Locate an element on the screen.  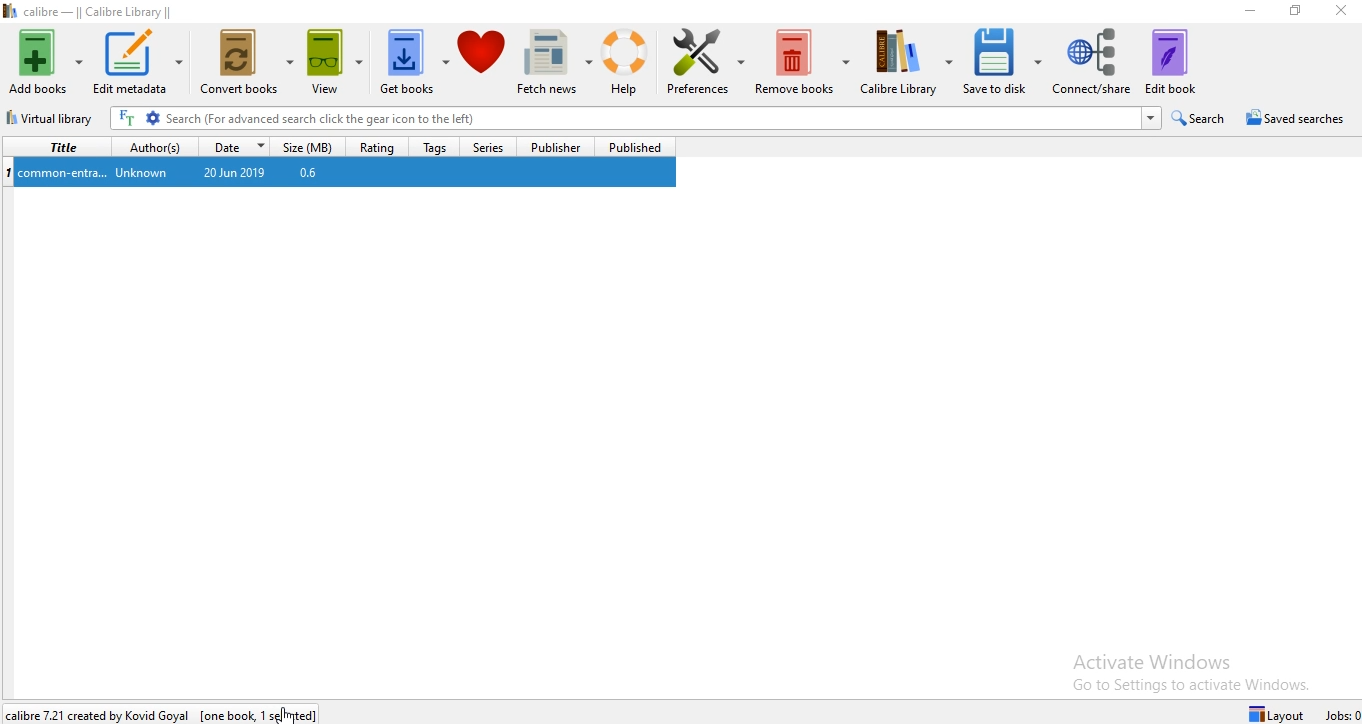
Search for the full text of all books in the library, not just their metadata is located at coordinates (127, 119).